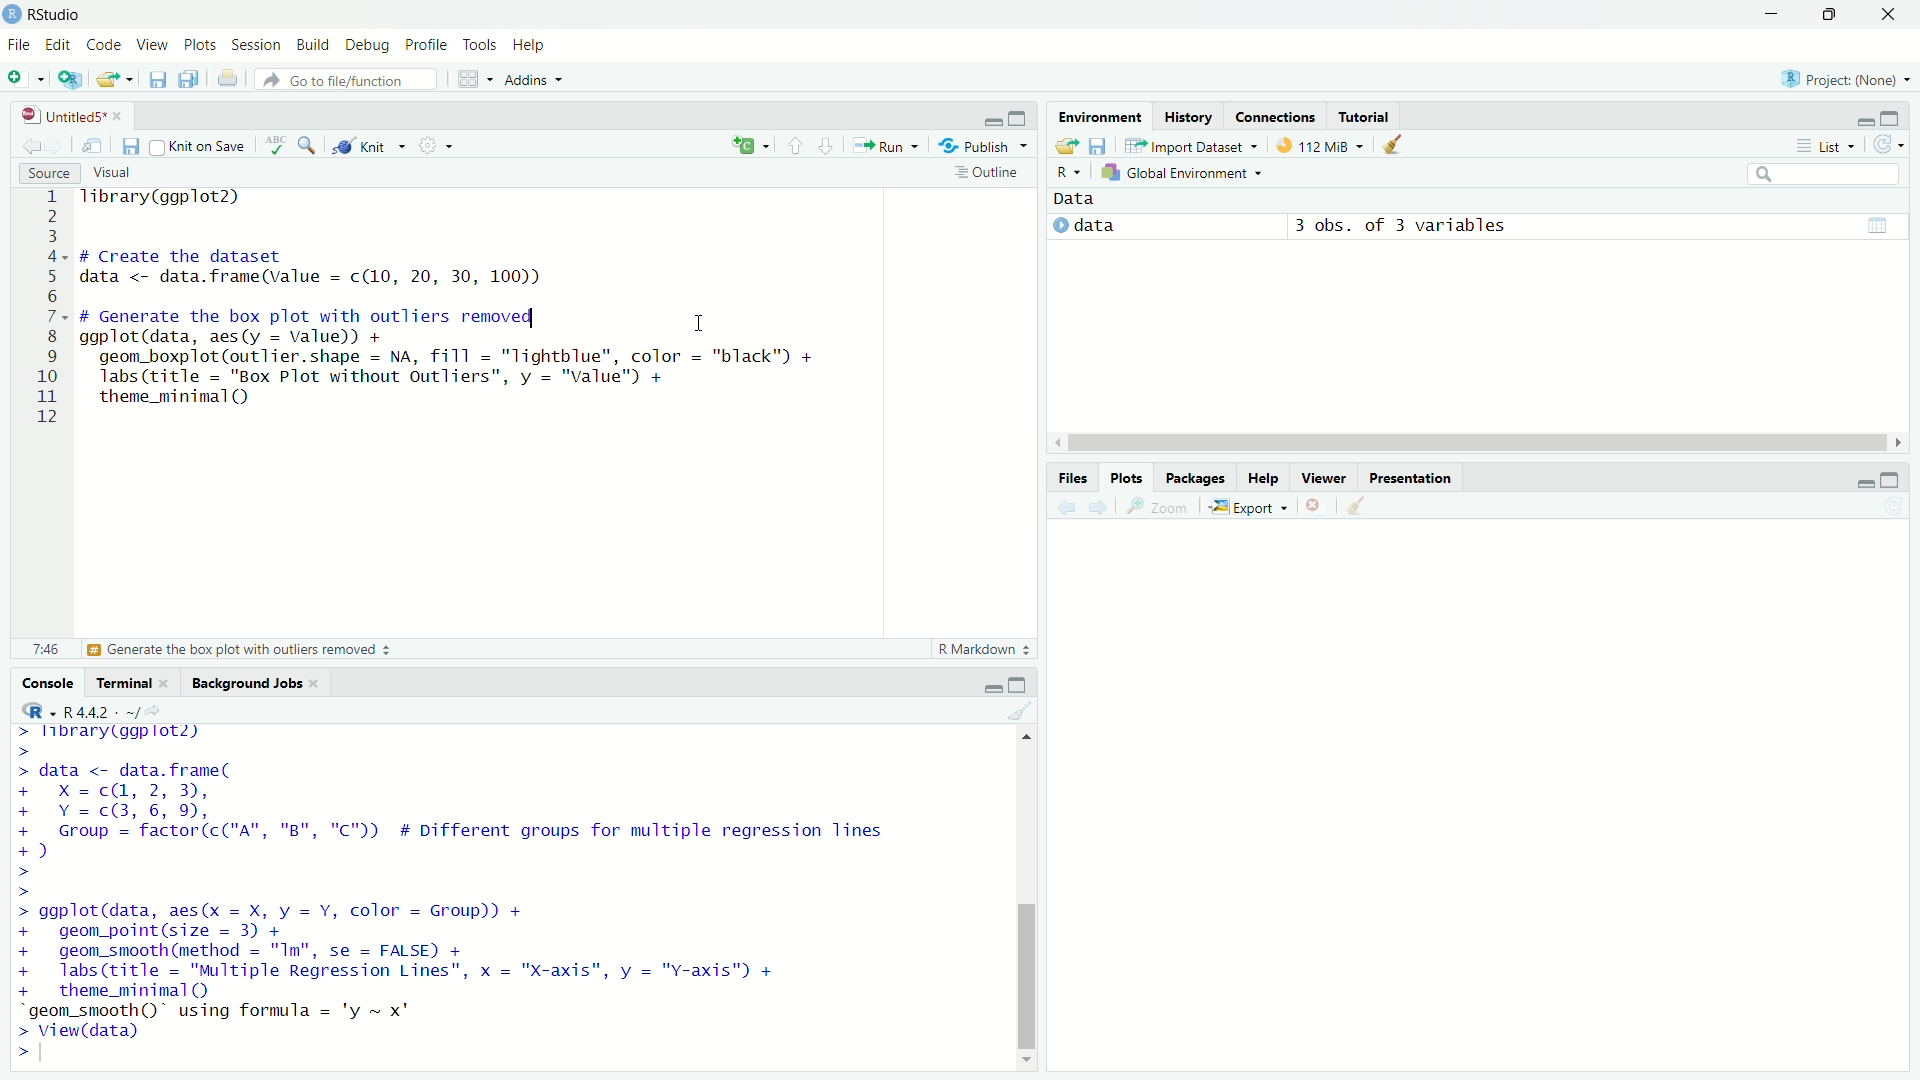  What do you see at coordinates (70, 83) in the screenshot?
I see `add` at bounding box center [70, 83].